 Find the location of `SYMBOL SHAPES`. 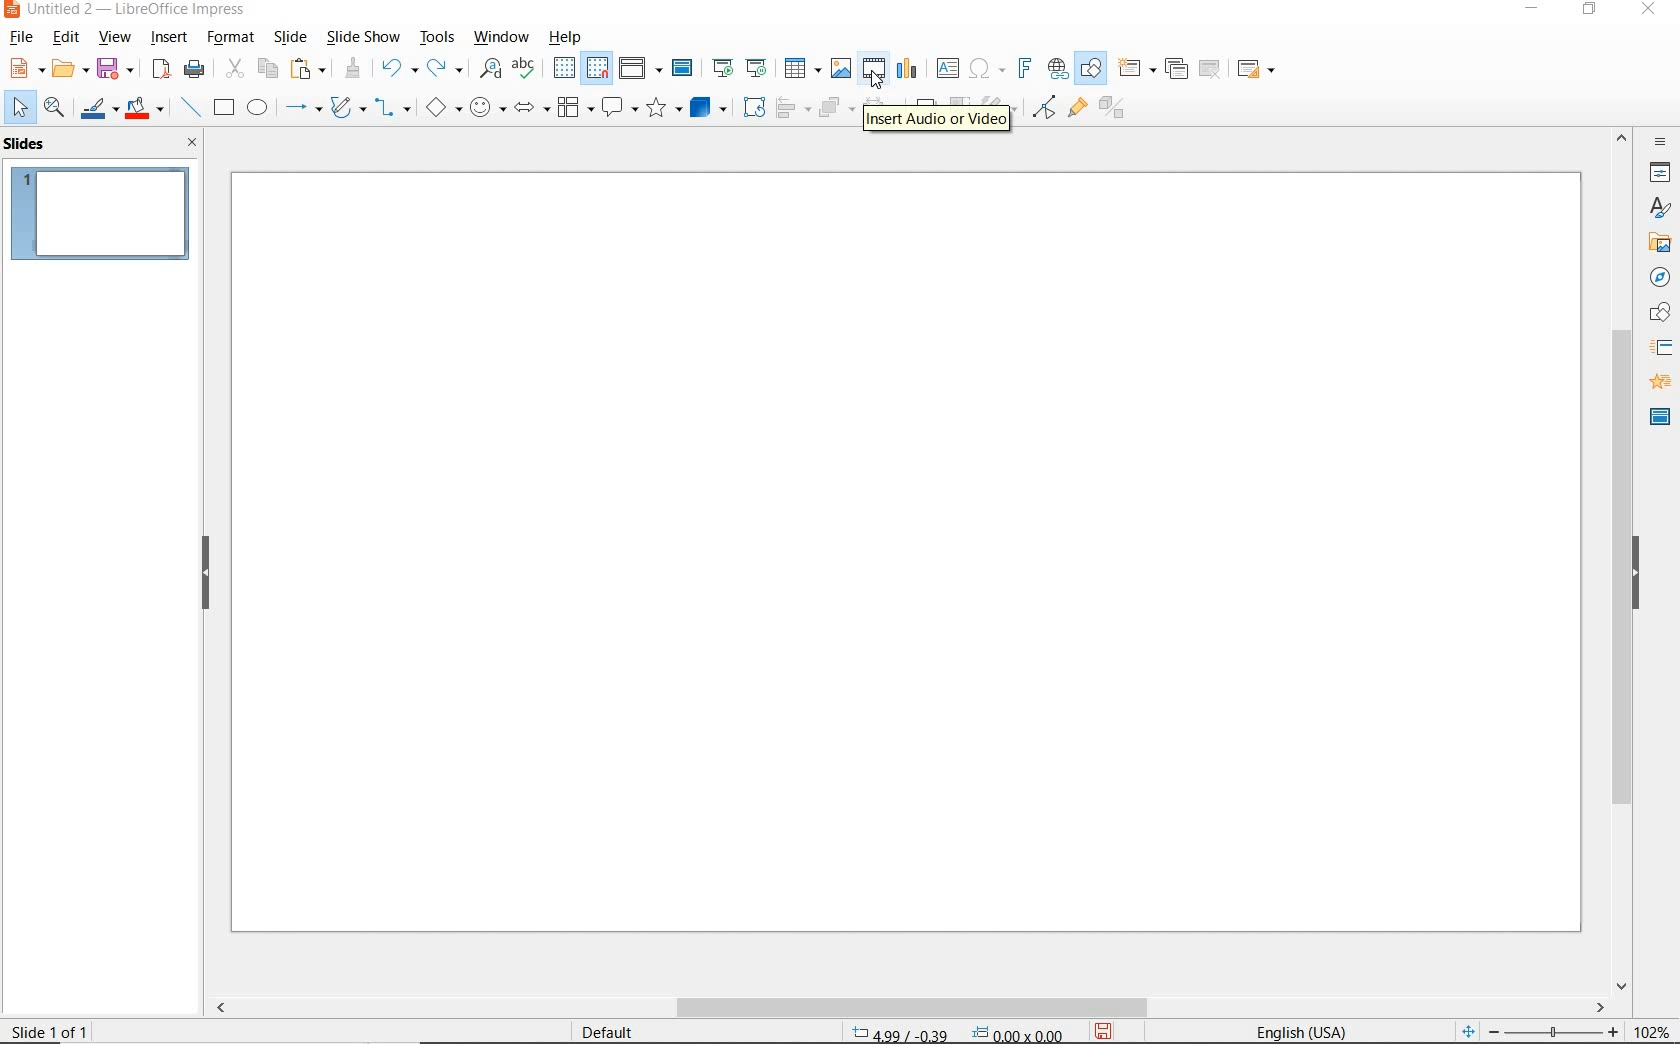

SYMBOL SHAPES is located at coordinates (488, 107).